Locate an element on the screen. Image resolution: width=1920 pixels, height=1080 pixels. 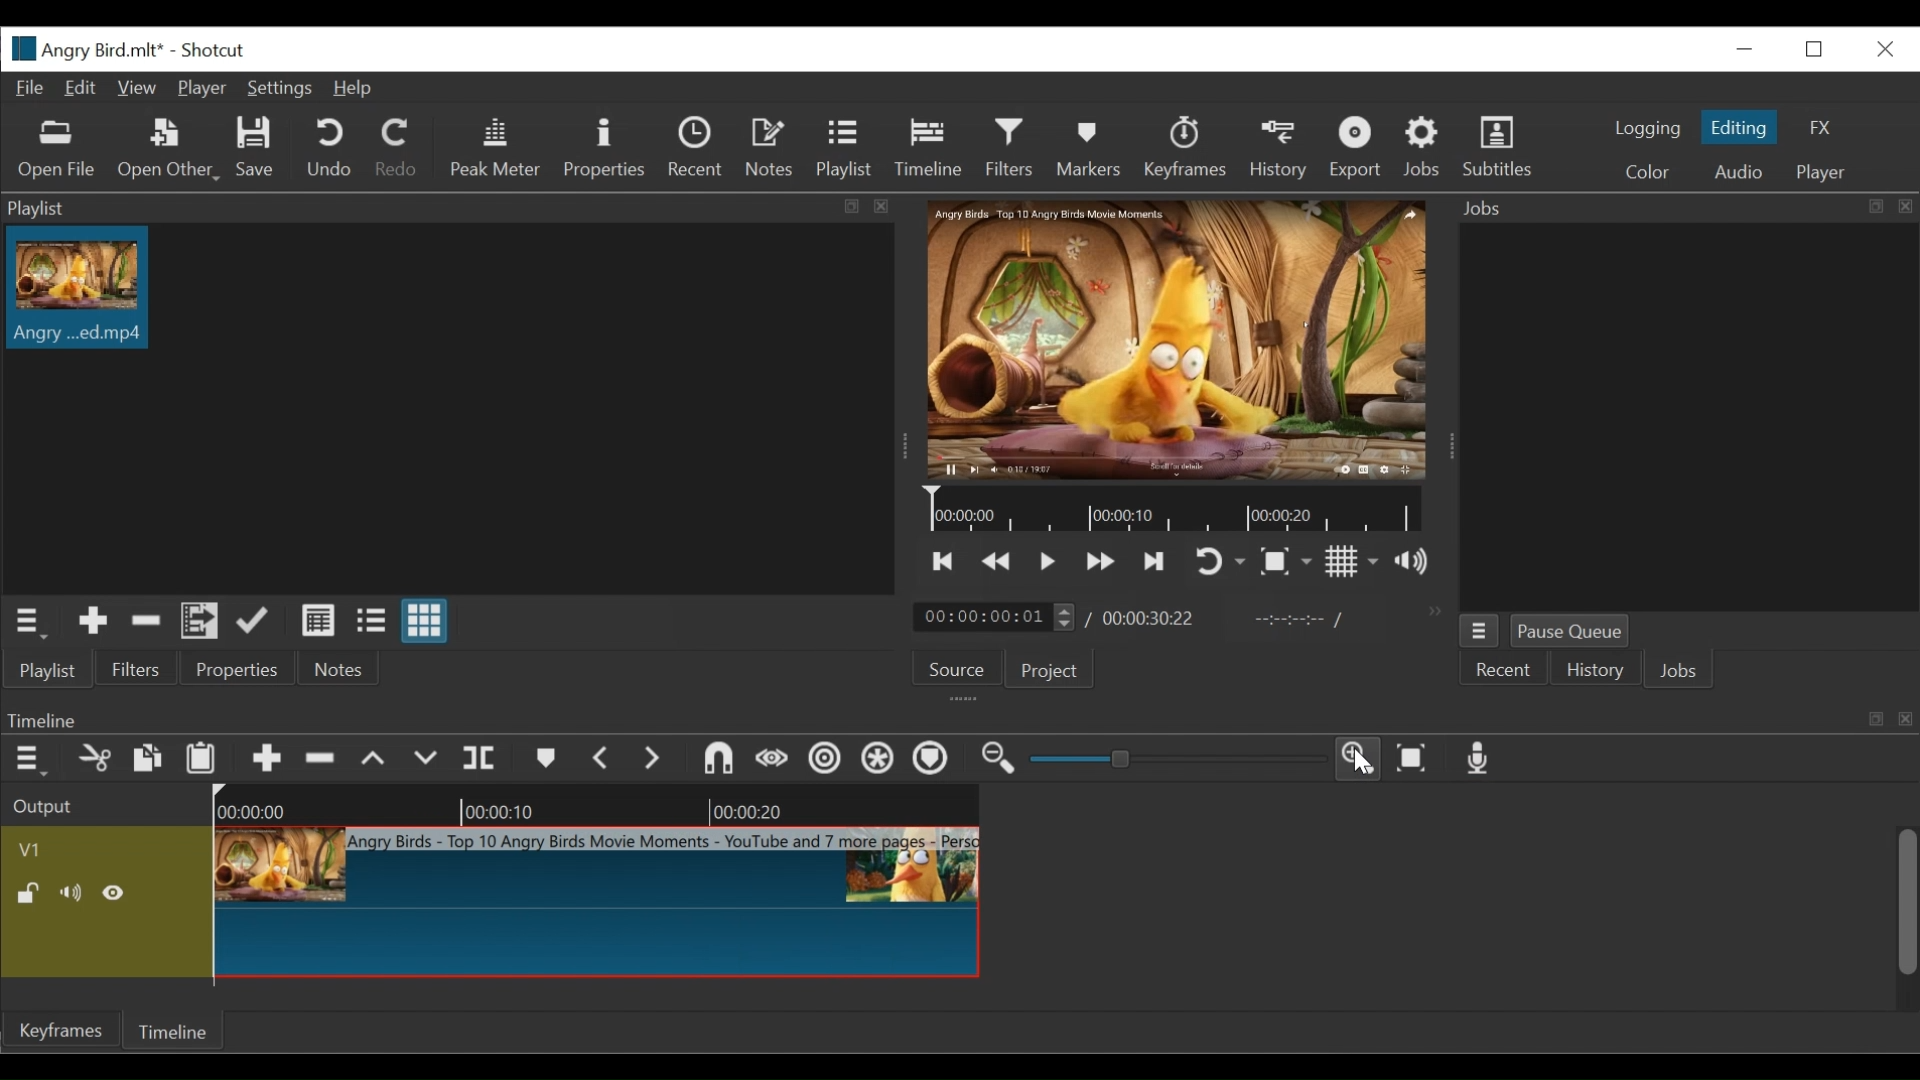
Filters is located at coordinates (135, 672).